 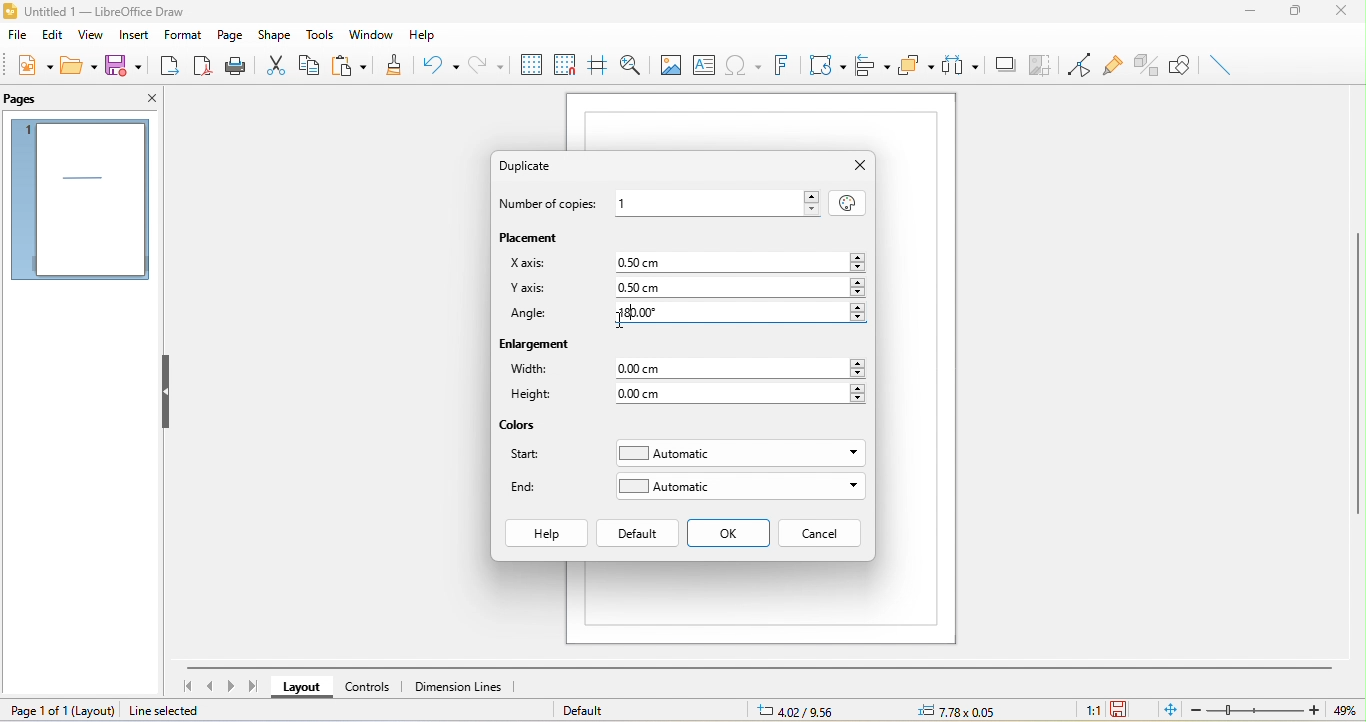 I want to click on next page, so click(x=232, y=685).